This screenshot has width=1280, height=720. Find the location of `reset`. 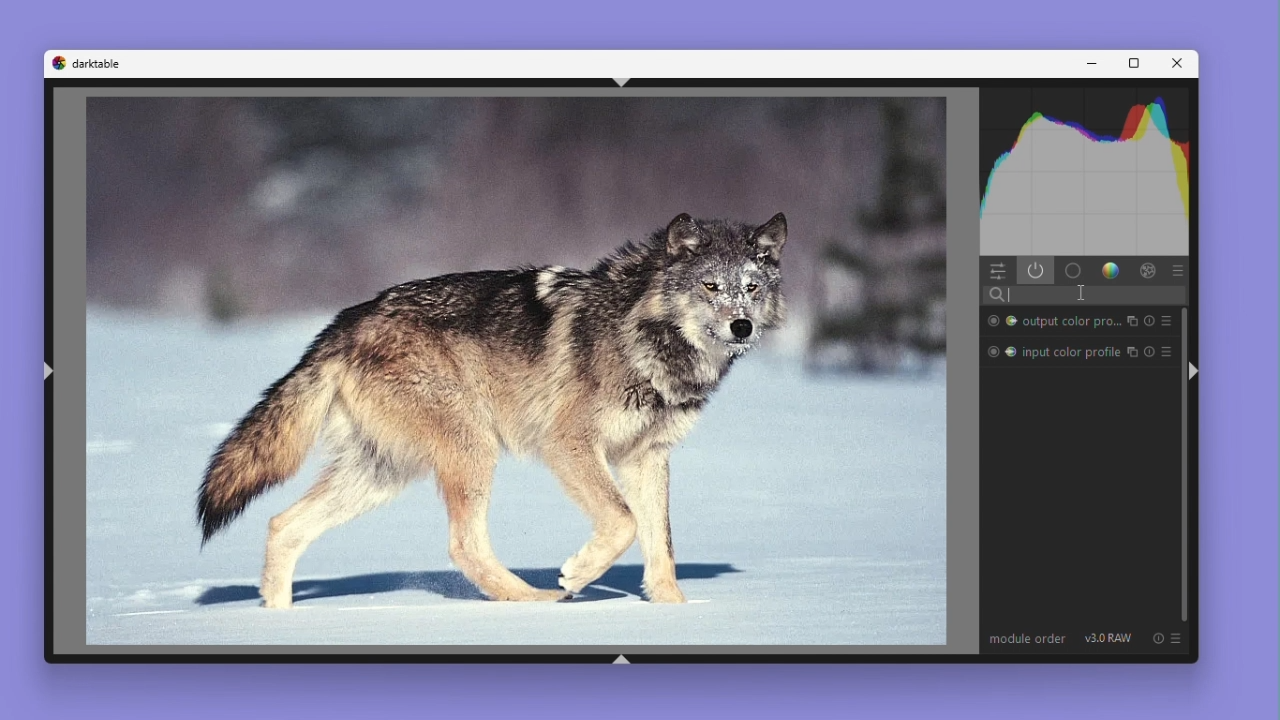

reset is located at coordinates (1160, 638).